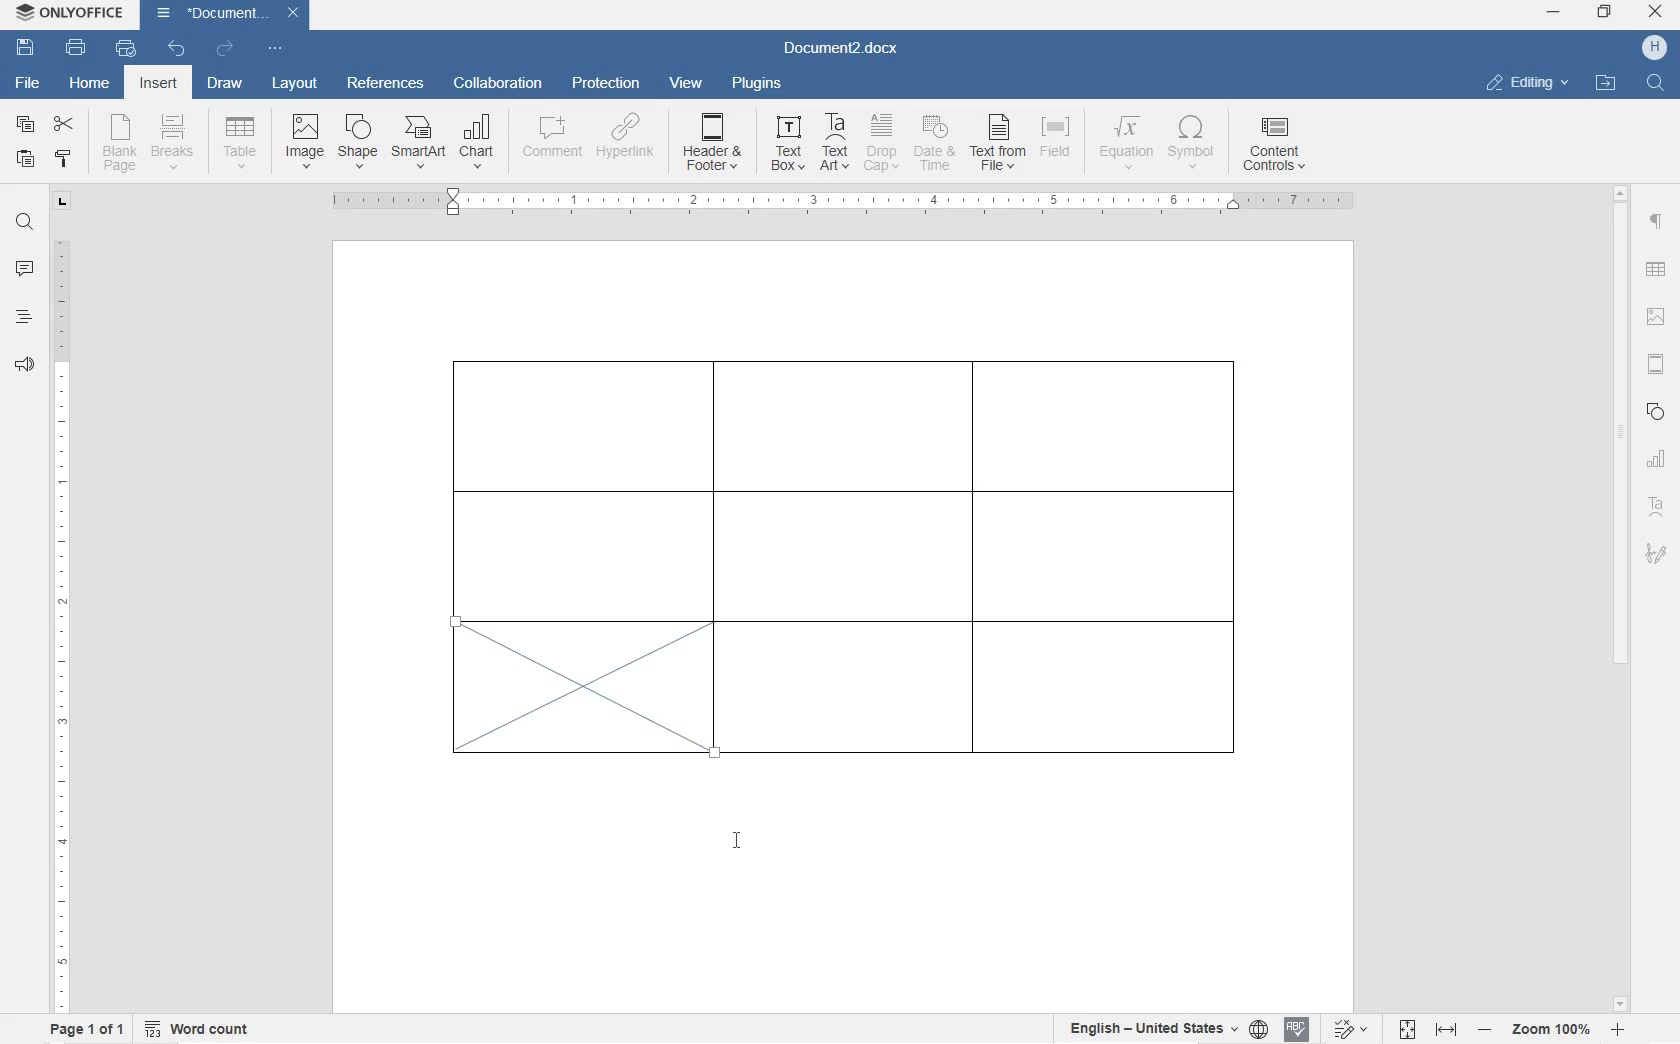  What do you see at coordinates (1060, 145) in the screenshot?
I see `FIELD` at bounding box center [1060, 145].